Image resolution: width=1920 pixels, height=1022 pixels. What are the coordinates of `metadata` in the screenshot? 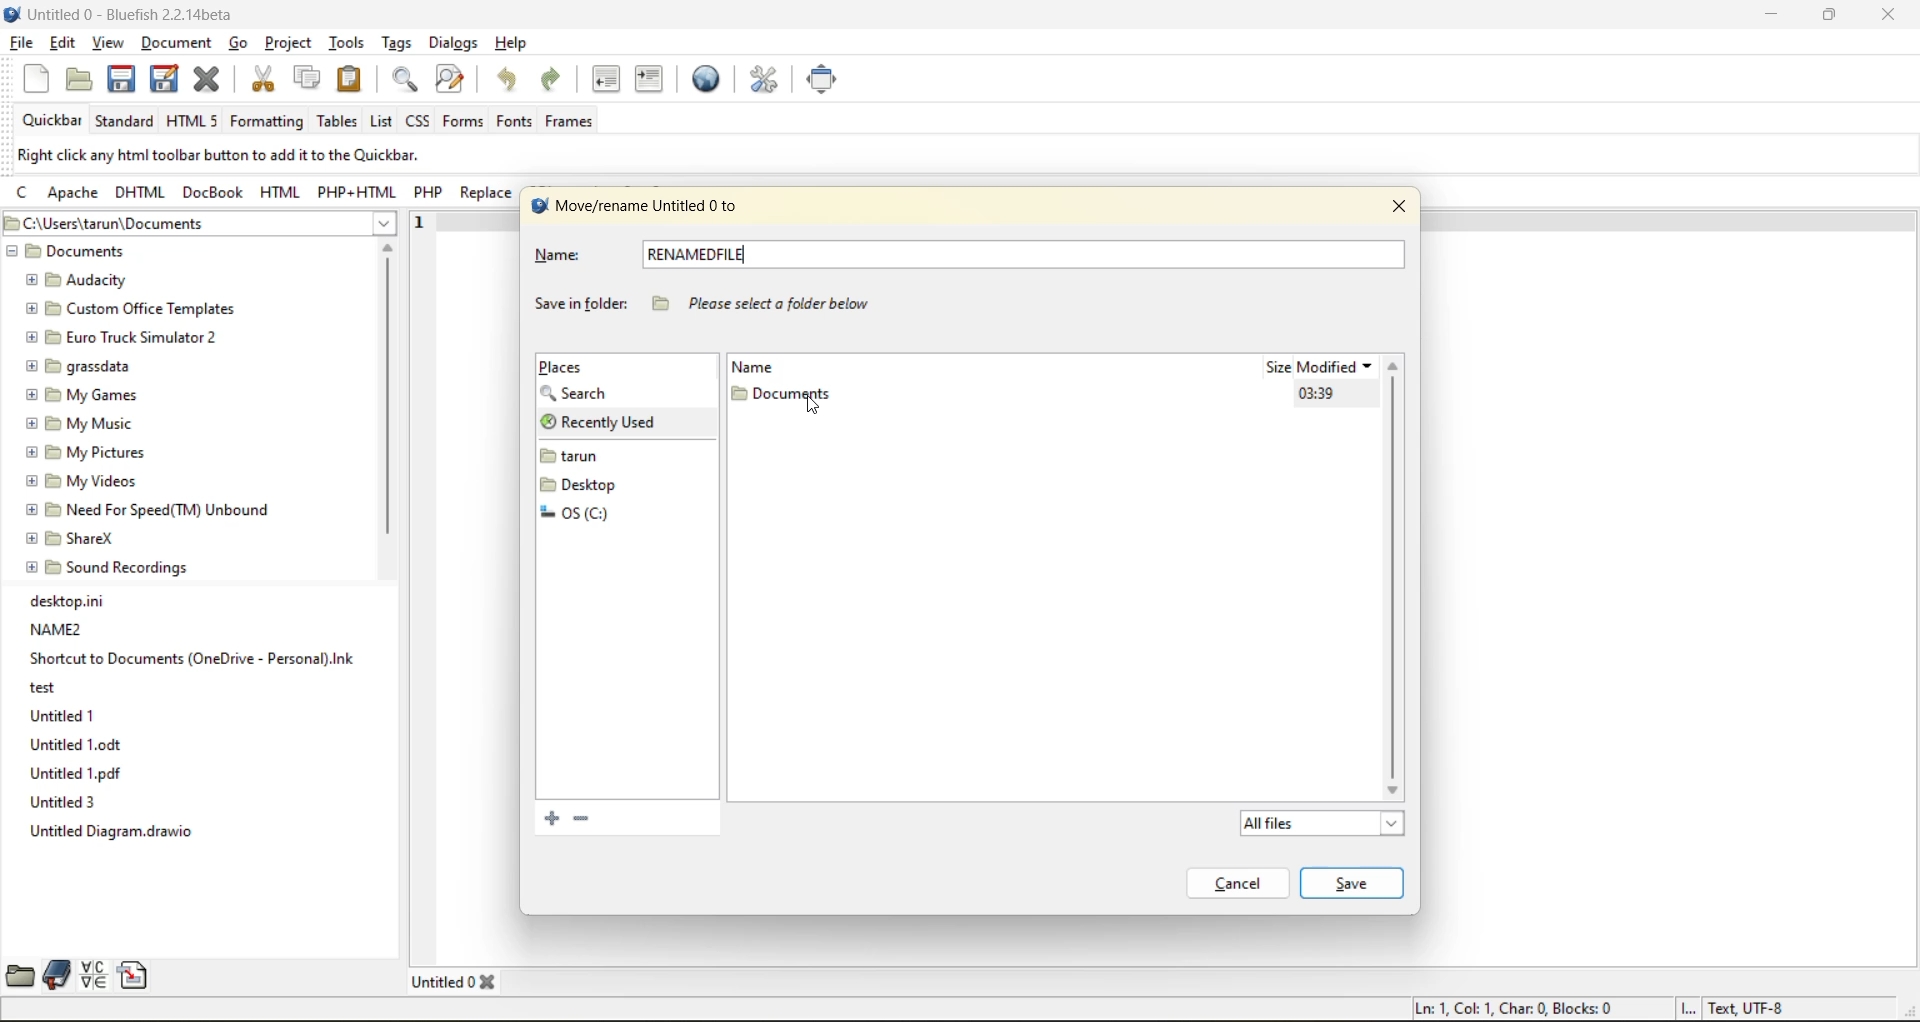 It's located at (1602, 1009).